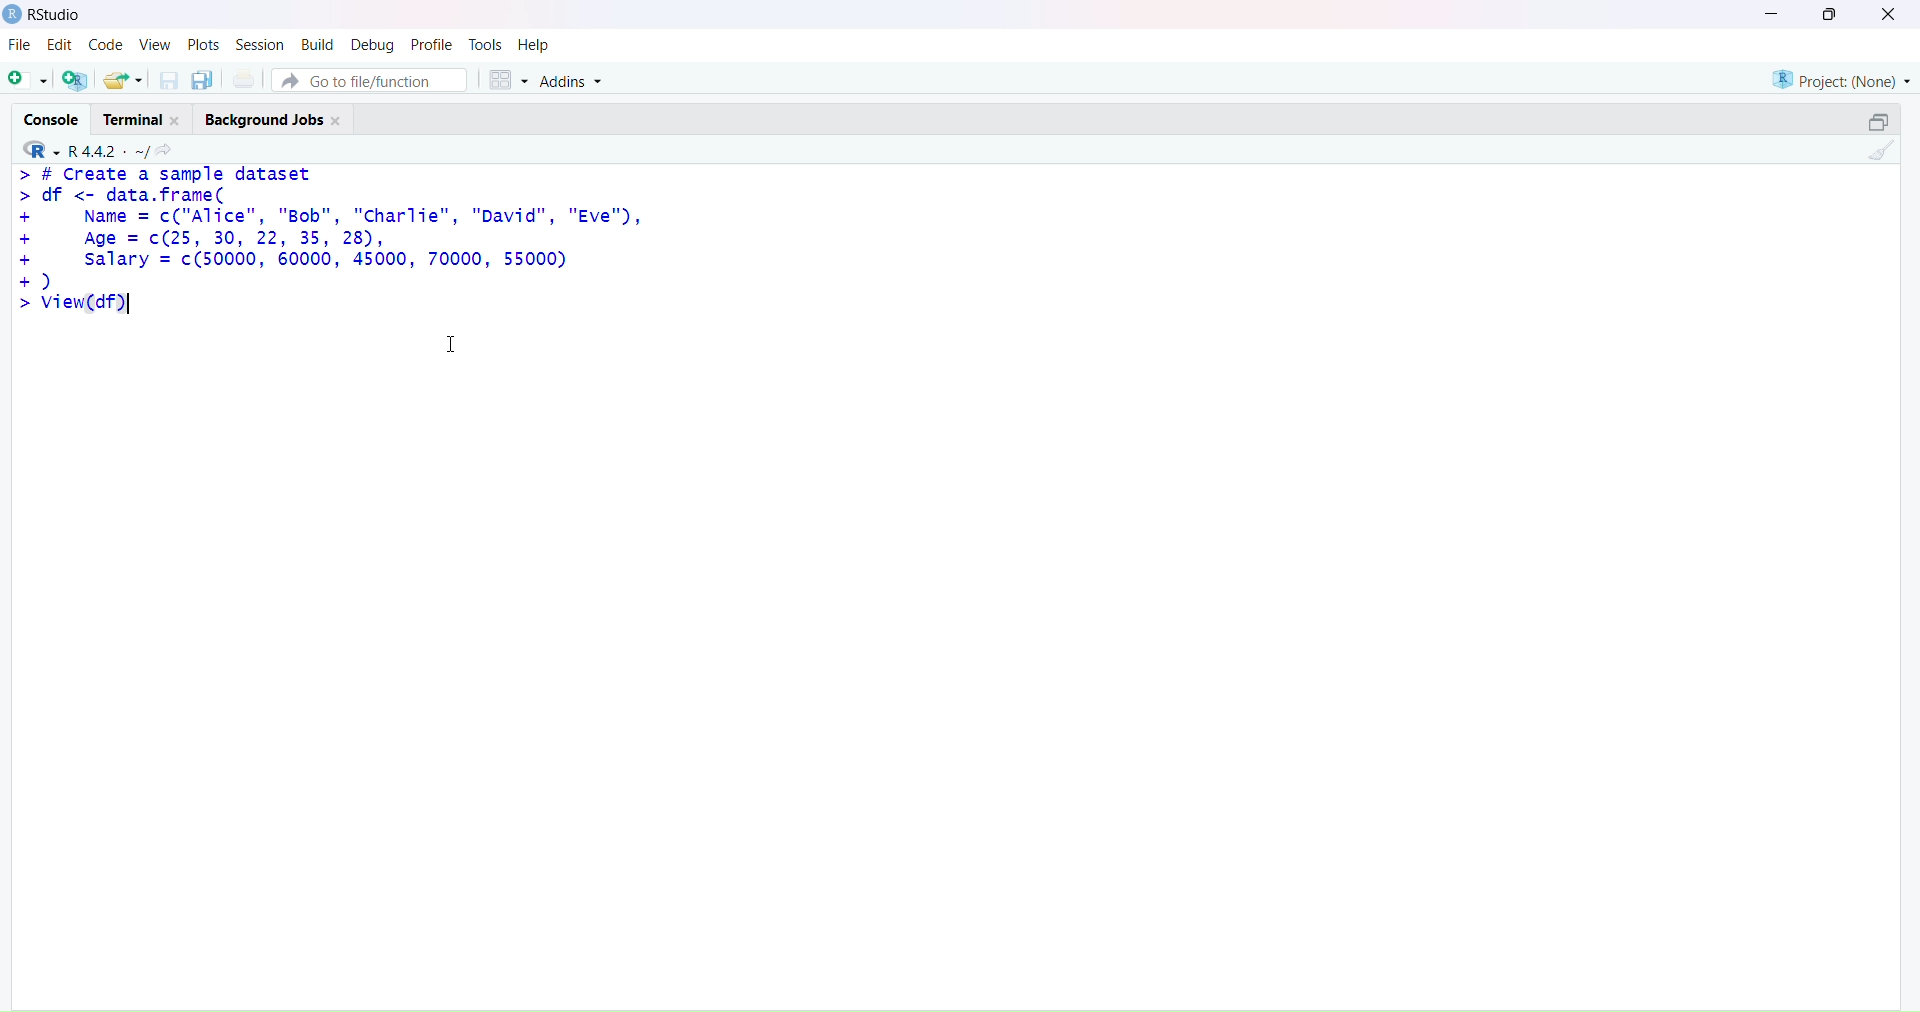 The height and width of the screenshot is (1012, 1920). What do you see at coordinates (433, 45) in the screenshot?
I see `profile` at bounding box center [433, 45].